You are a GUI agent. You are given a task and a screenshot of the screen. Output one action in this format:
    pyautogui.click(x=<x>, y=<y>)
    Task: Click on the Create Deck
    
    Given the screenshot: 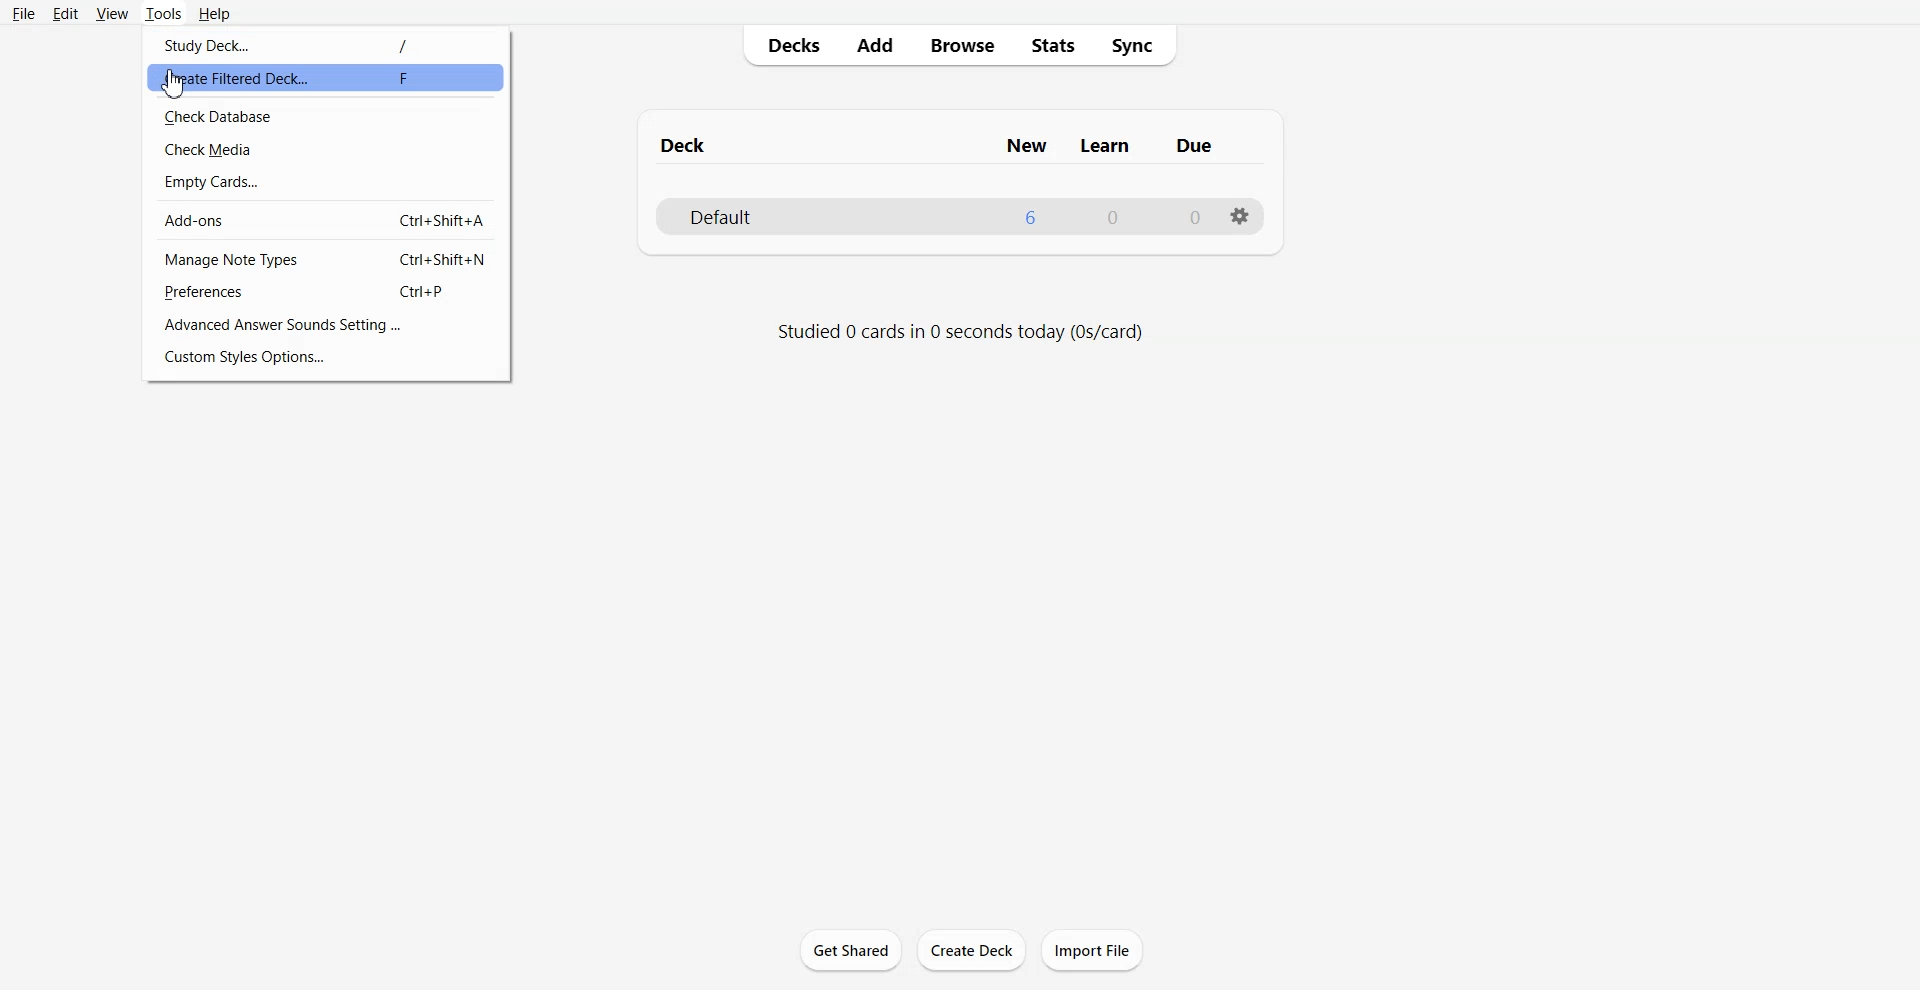 What is the action you would take?
    pyautogui.click(x=971, y=950)
    